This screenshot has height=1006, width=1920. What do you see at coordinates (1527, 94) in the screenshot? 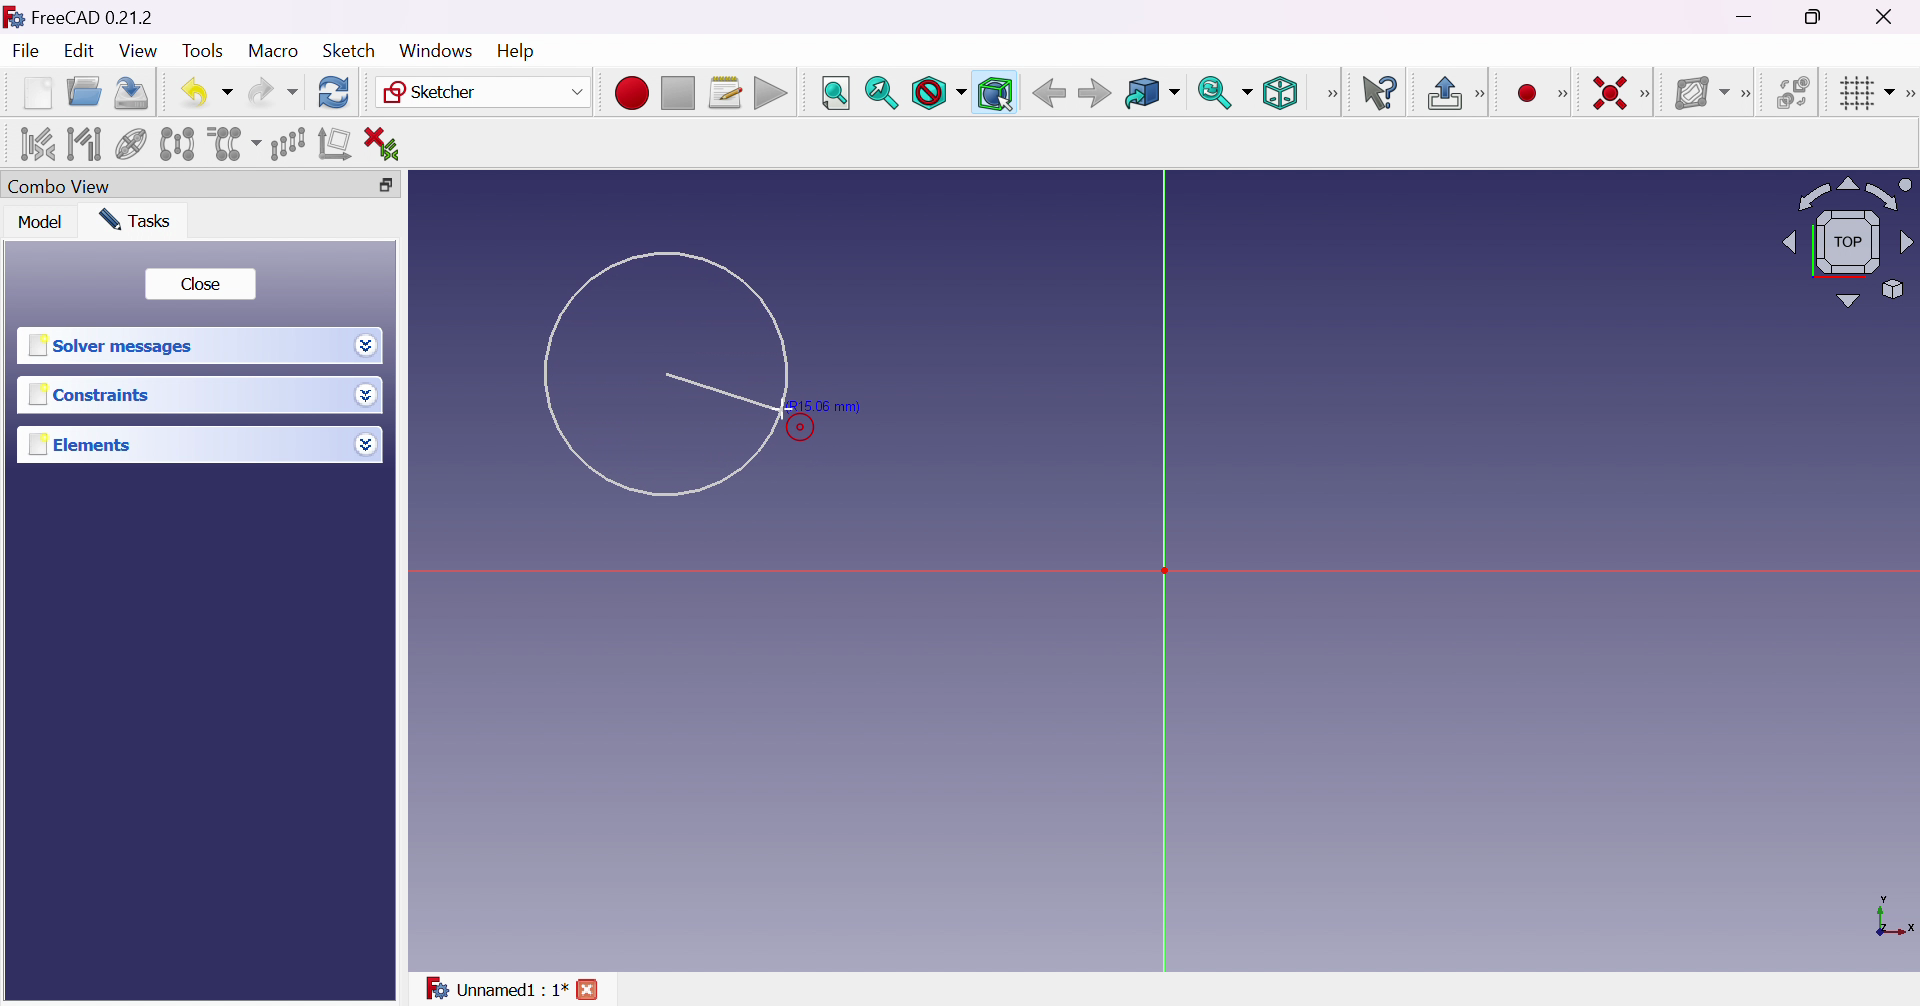
I see `Create point` at bounding box center [1527, 94].